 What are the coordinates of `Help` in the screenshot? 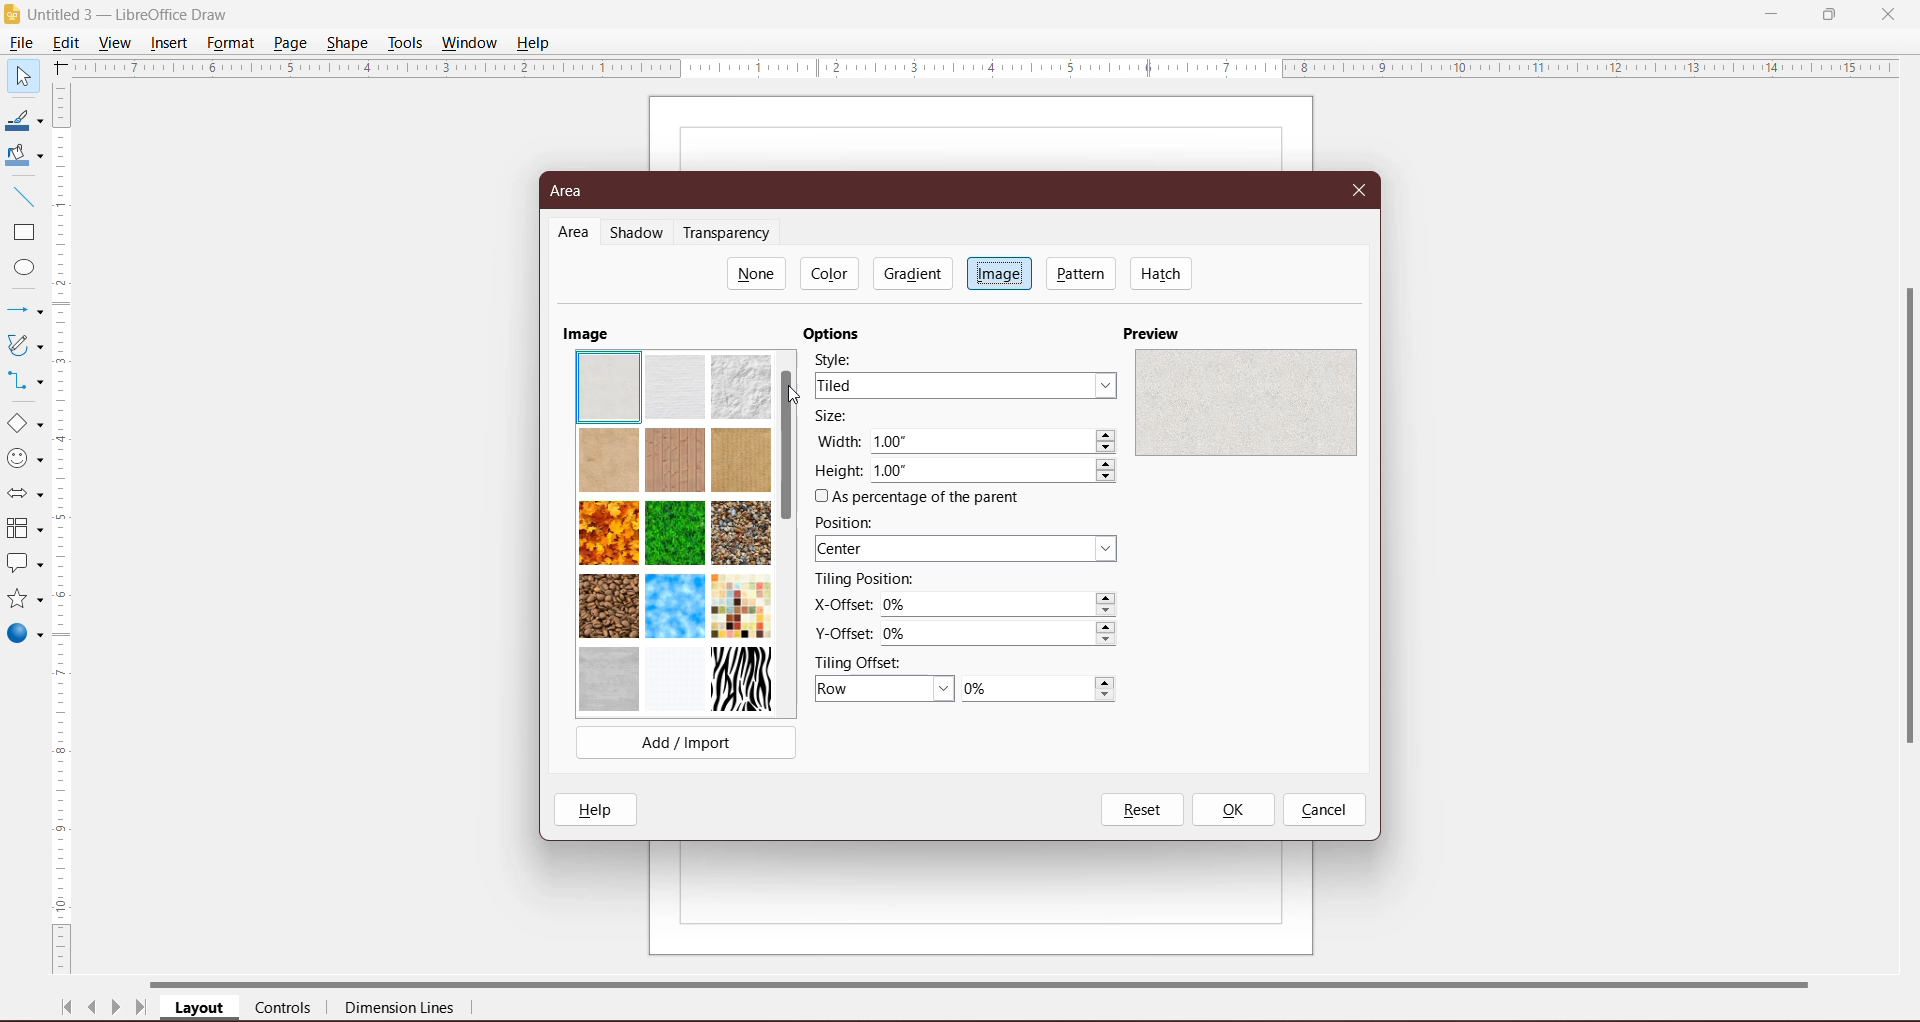 It's located at (536, 42).